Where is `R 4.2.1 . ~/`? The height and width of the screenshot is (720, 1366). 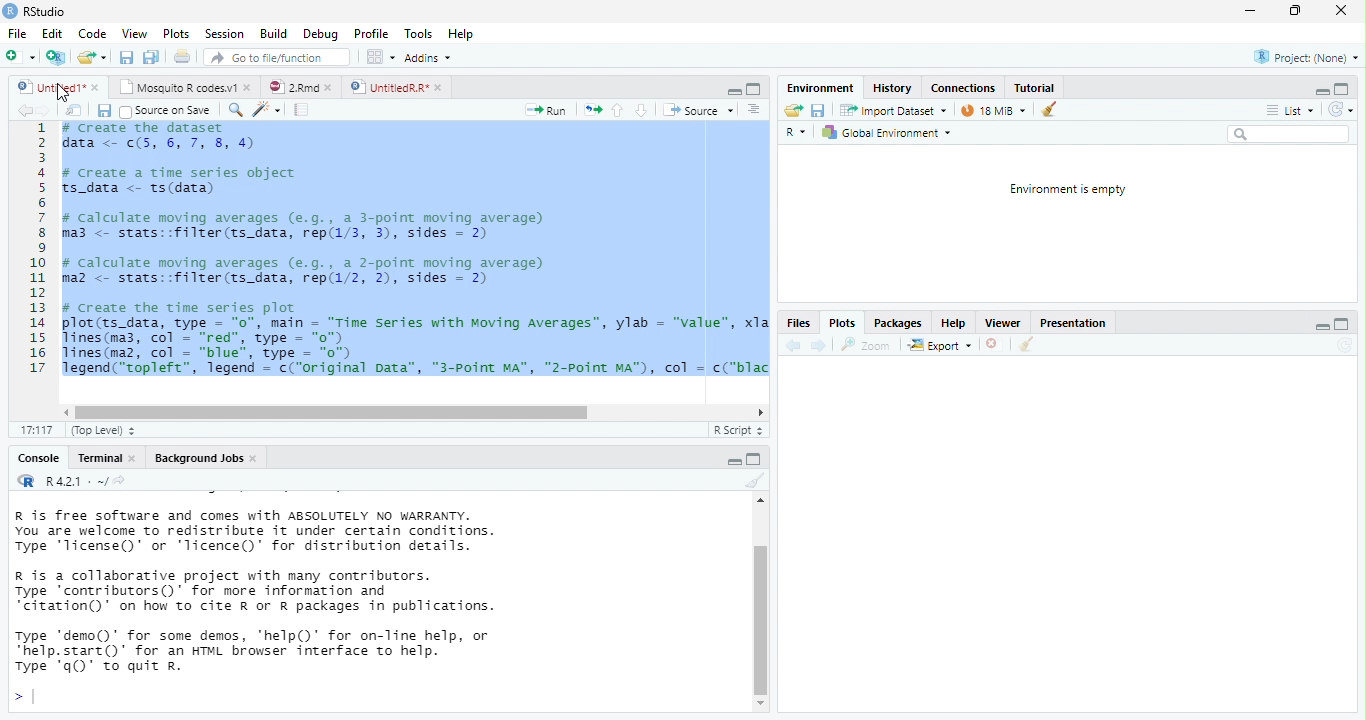 R 4.2.1 . ~/ is located at coordinates (74, 480).